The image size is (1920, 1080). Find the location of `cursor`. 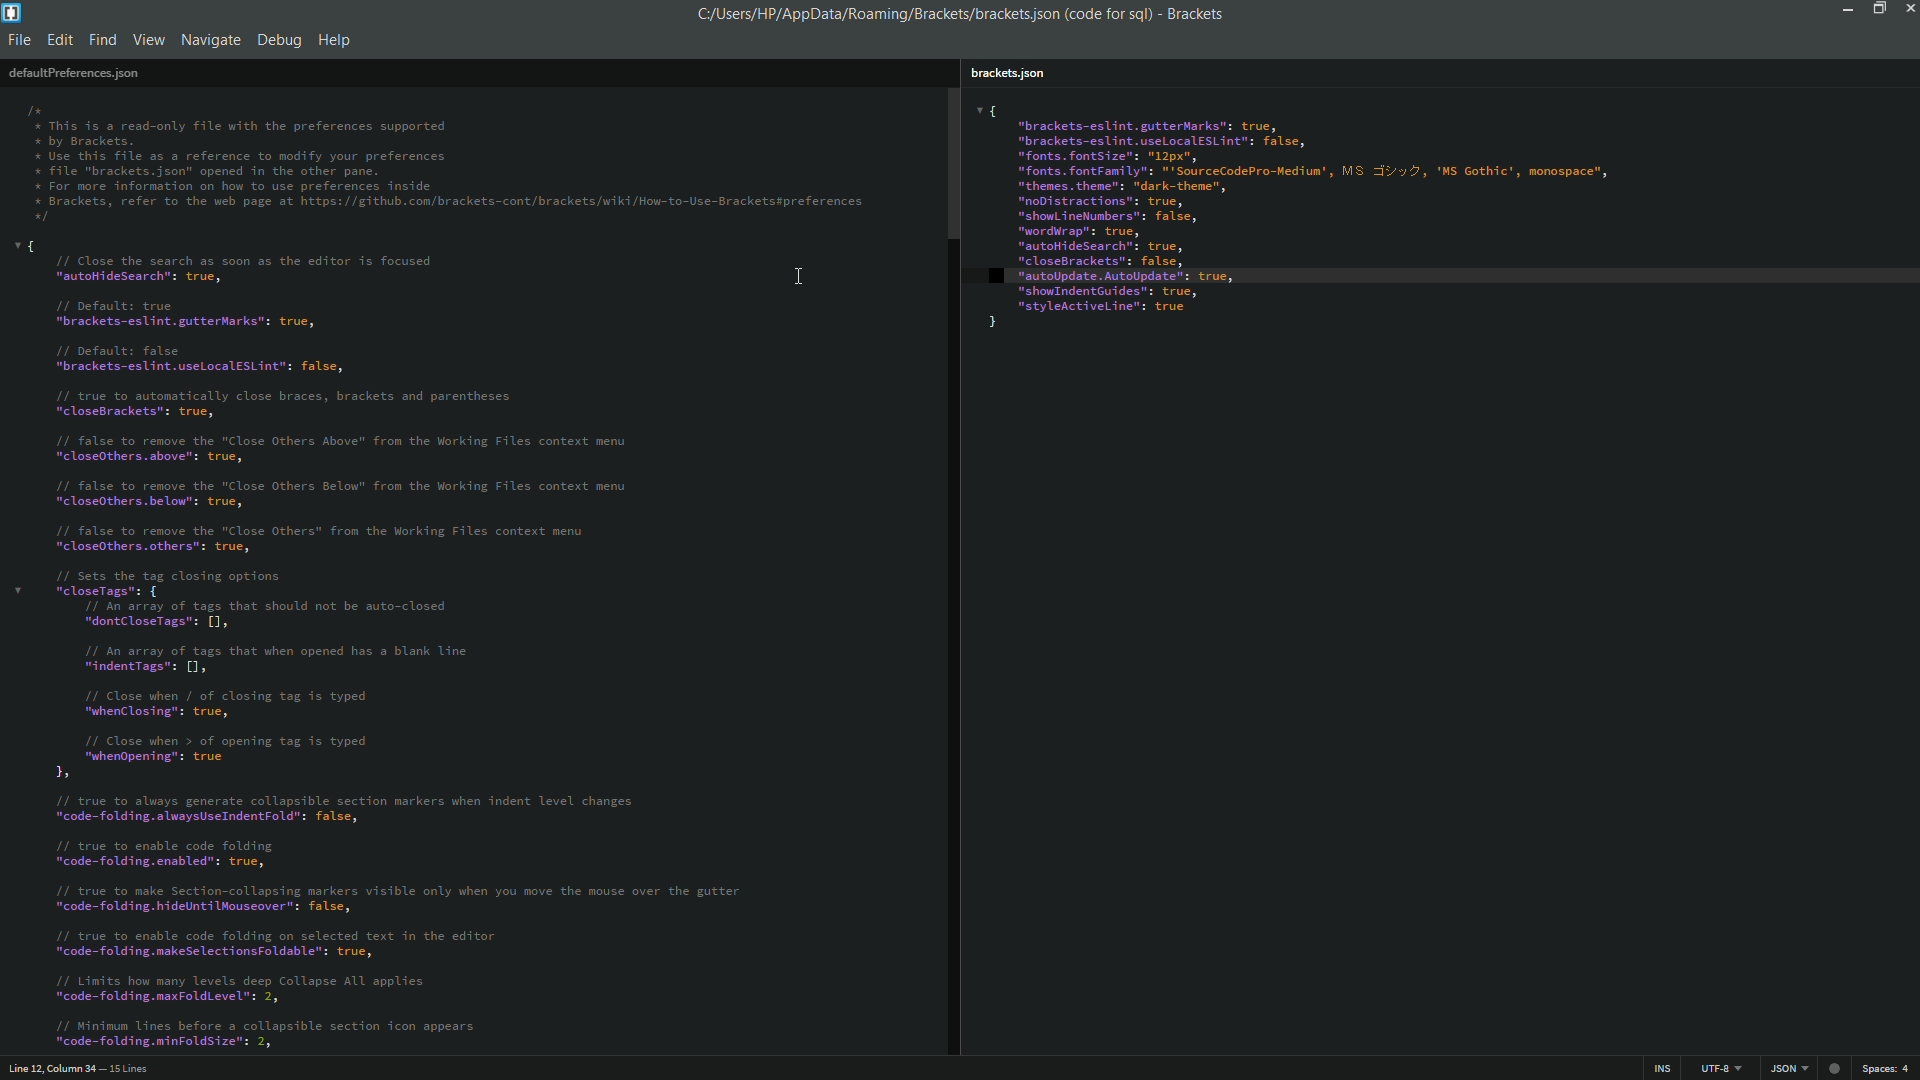

cursor is located at coordinates (803, 273).